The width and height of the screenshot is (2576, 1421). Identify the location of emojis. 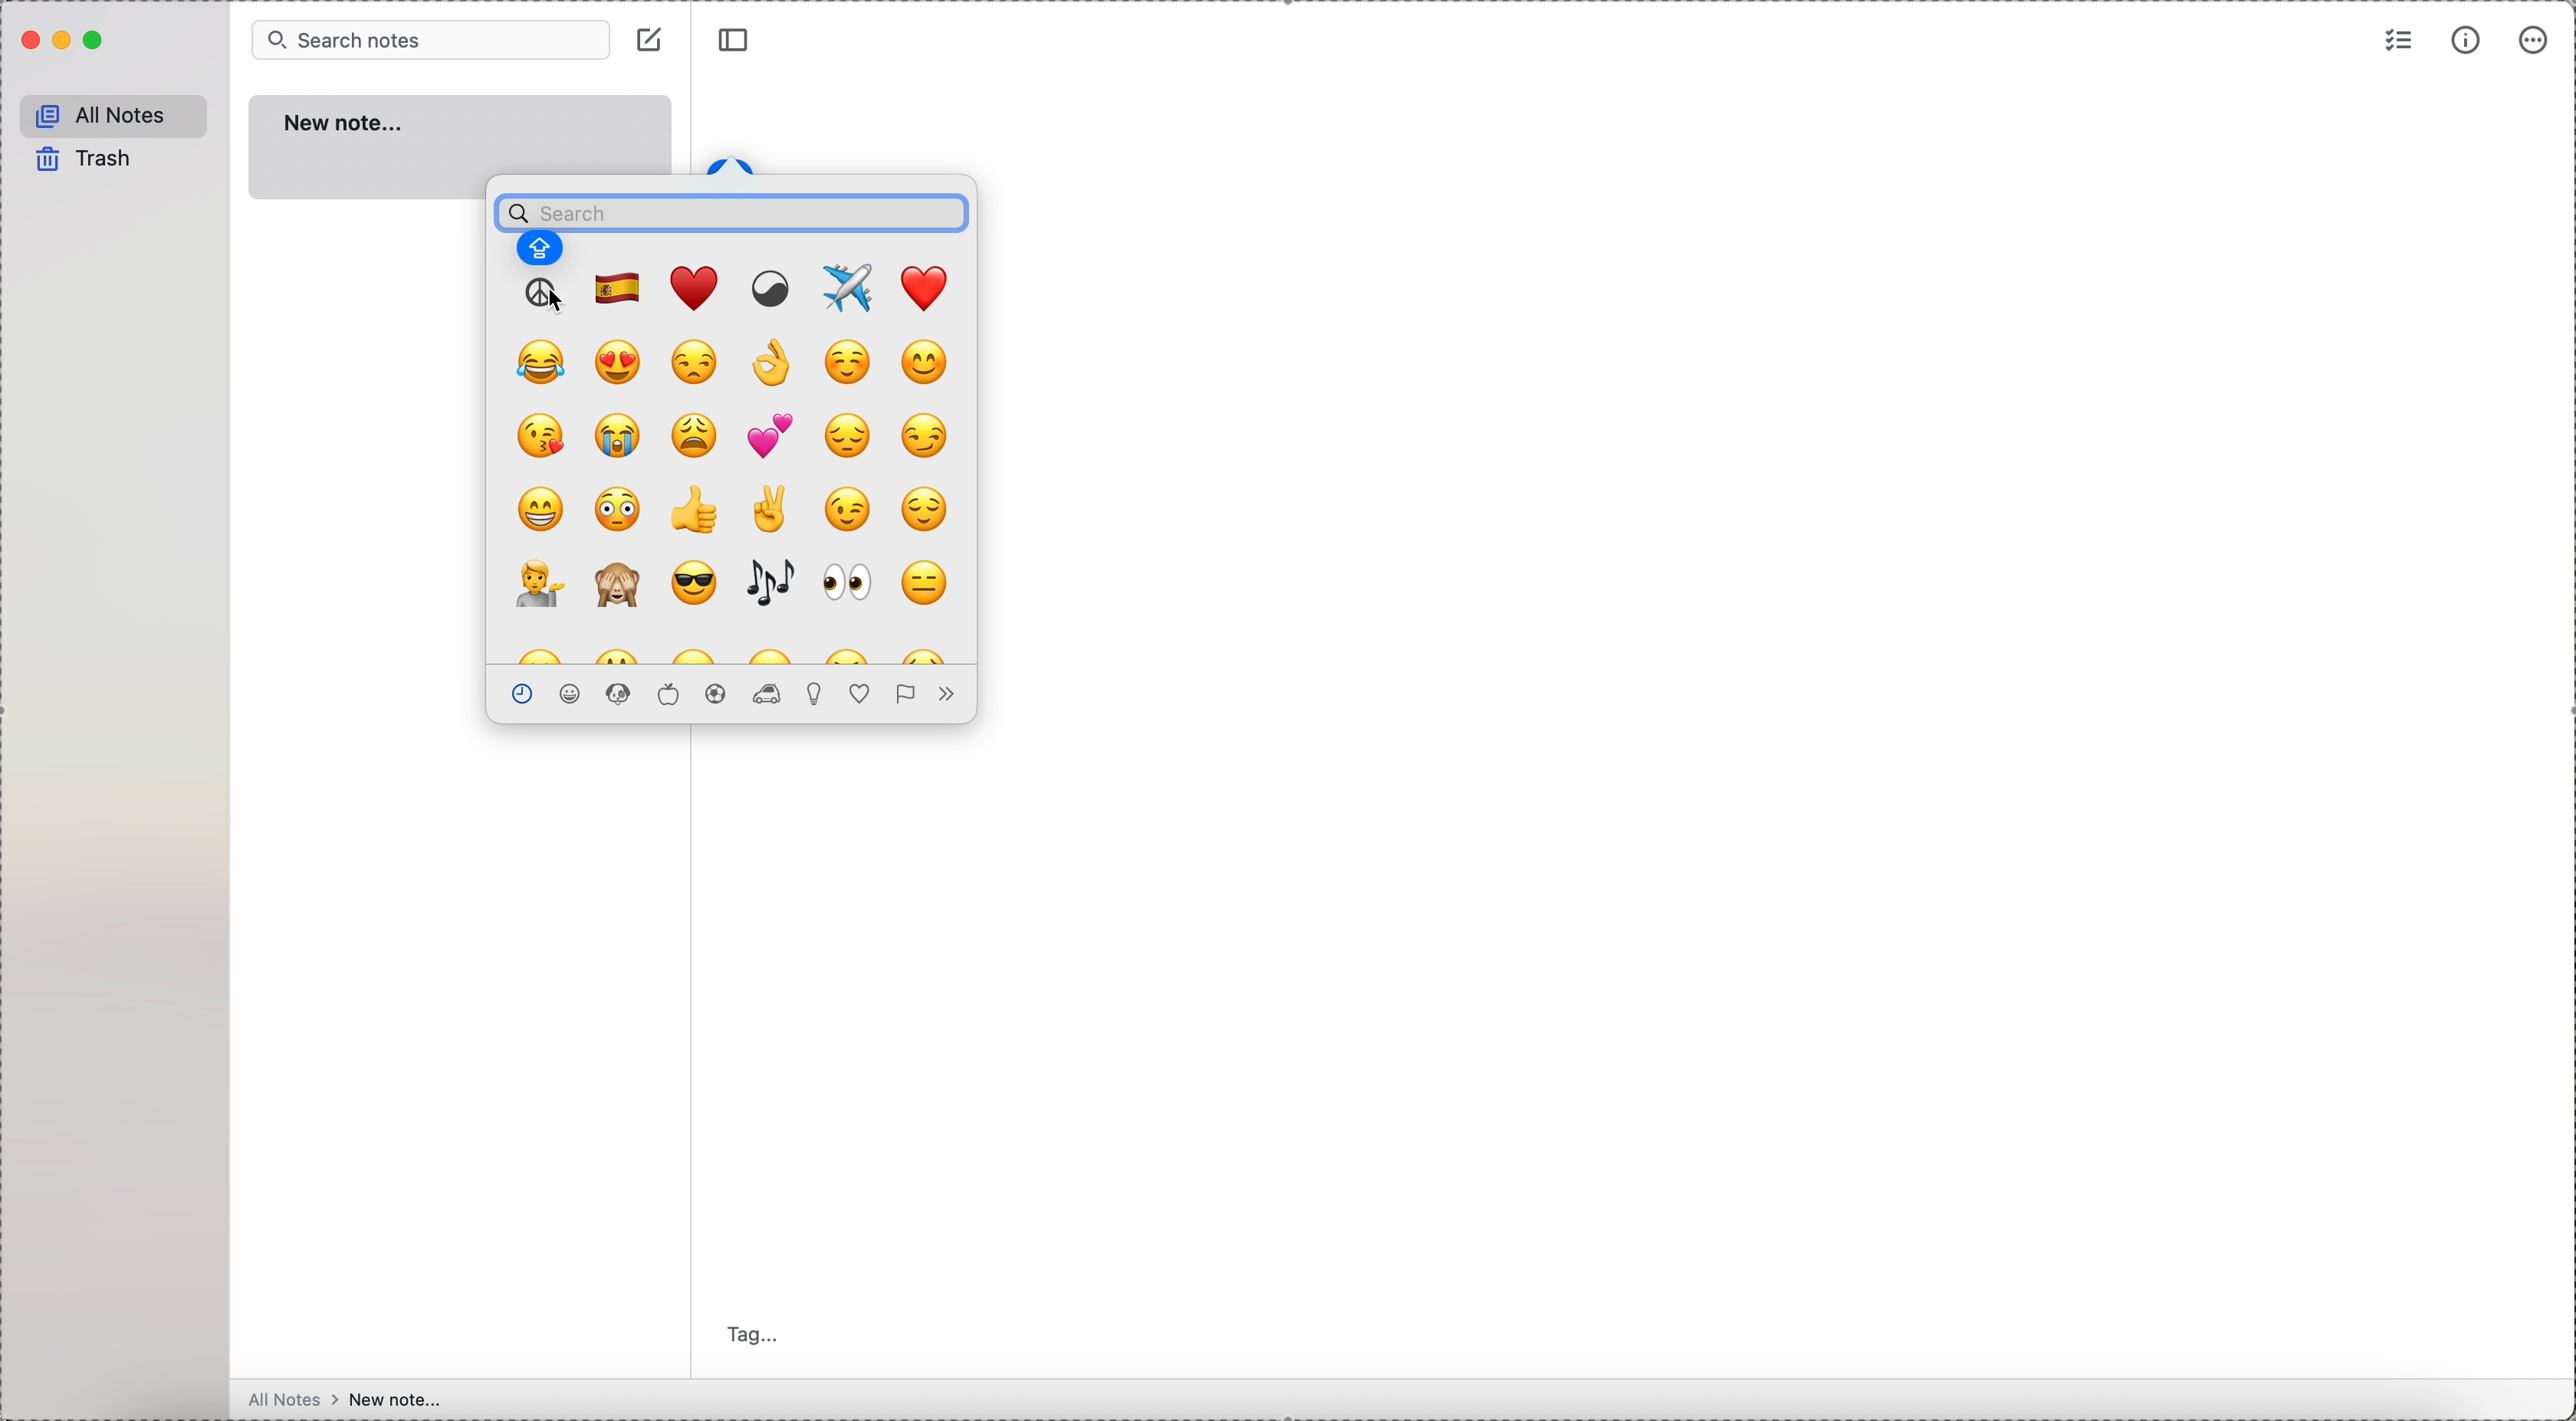
(667, 693).